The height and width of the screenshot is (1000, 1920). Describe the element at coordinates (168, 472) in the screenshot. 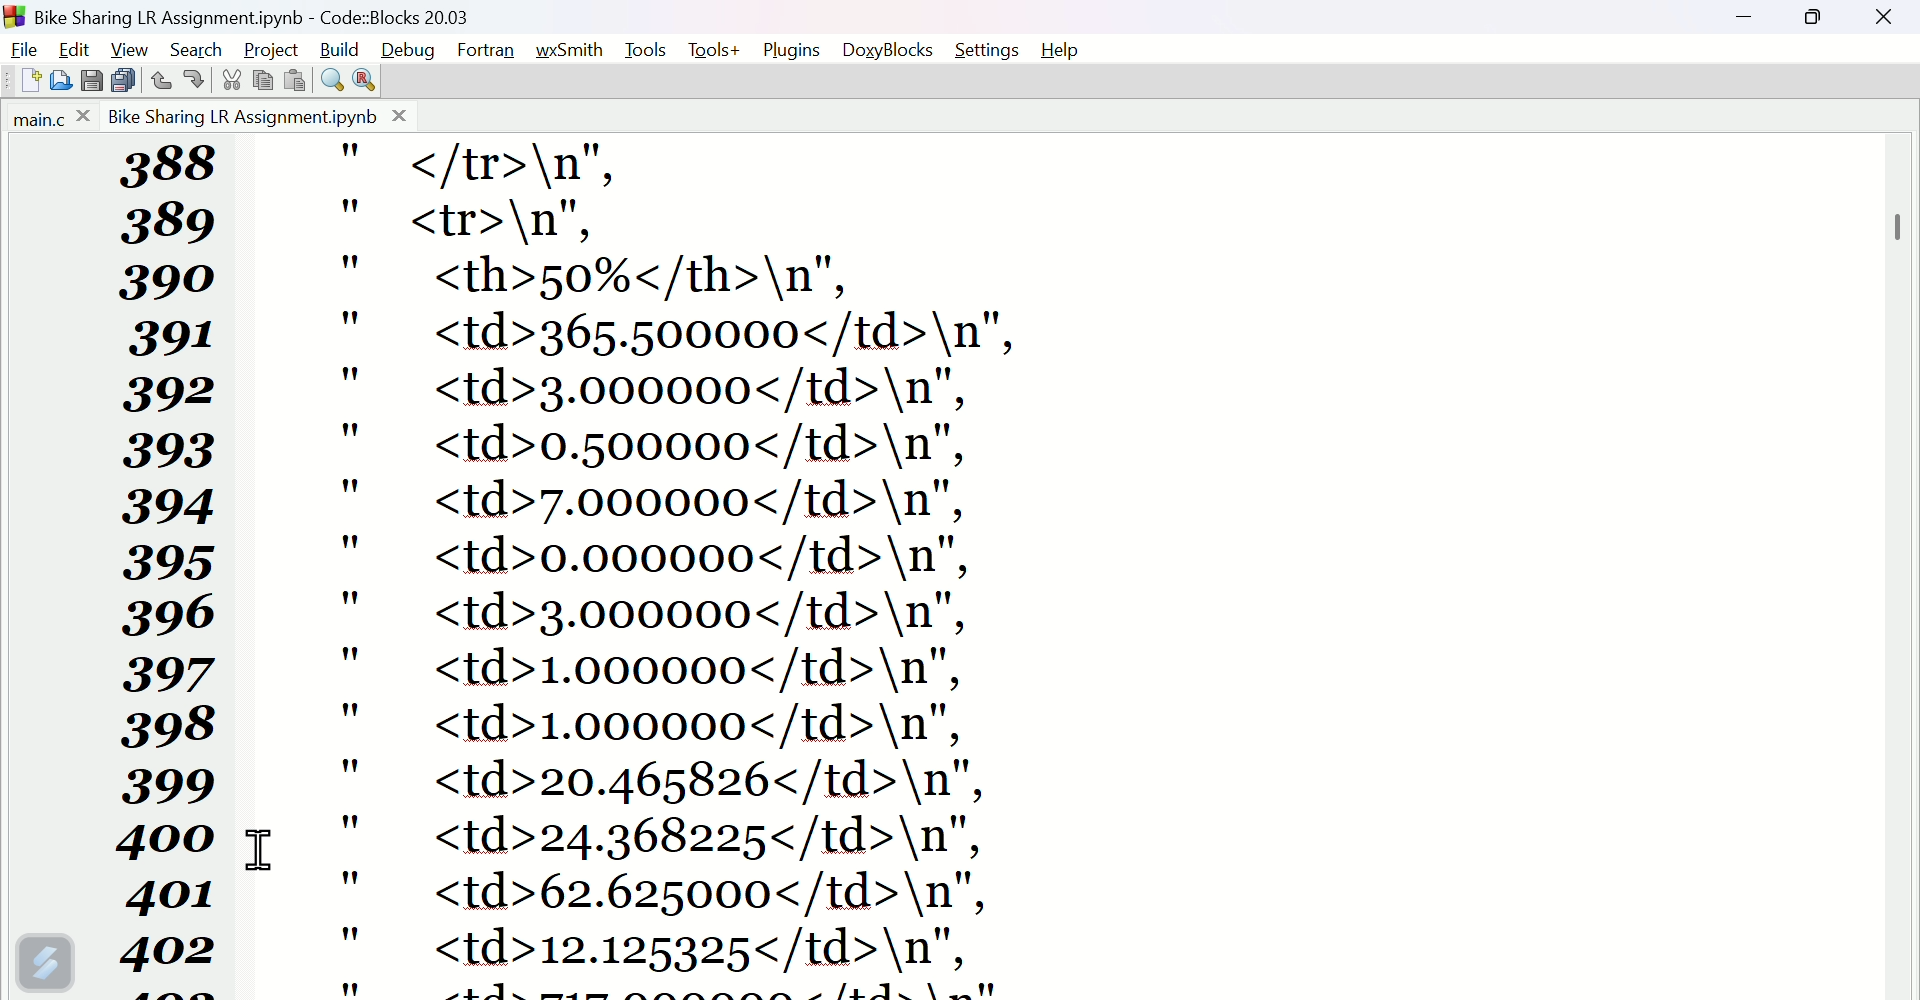

I see `line numbers` at that location.